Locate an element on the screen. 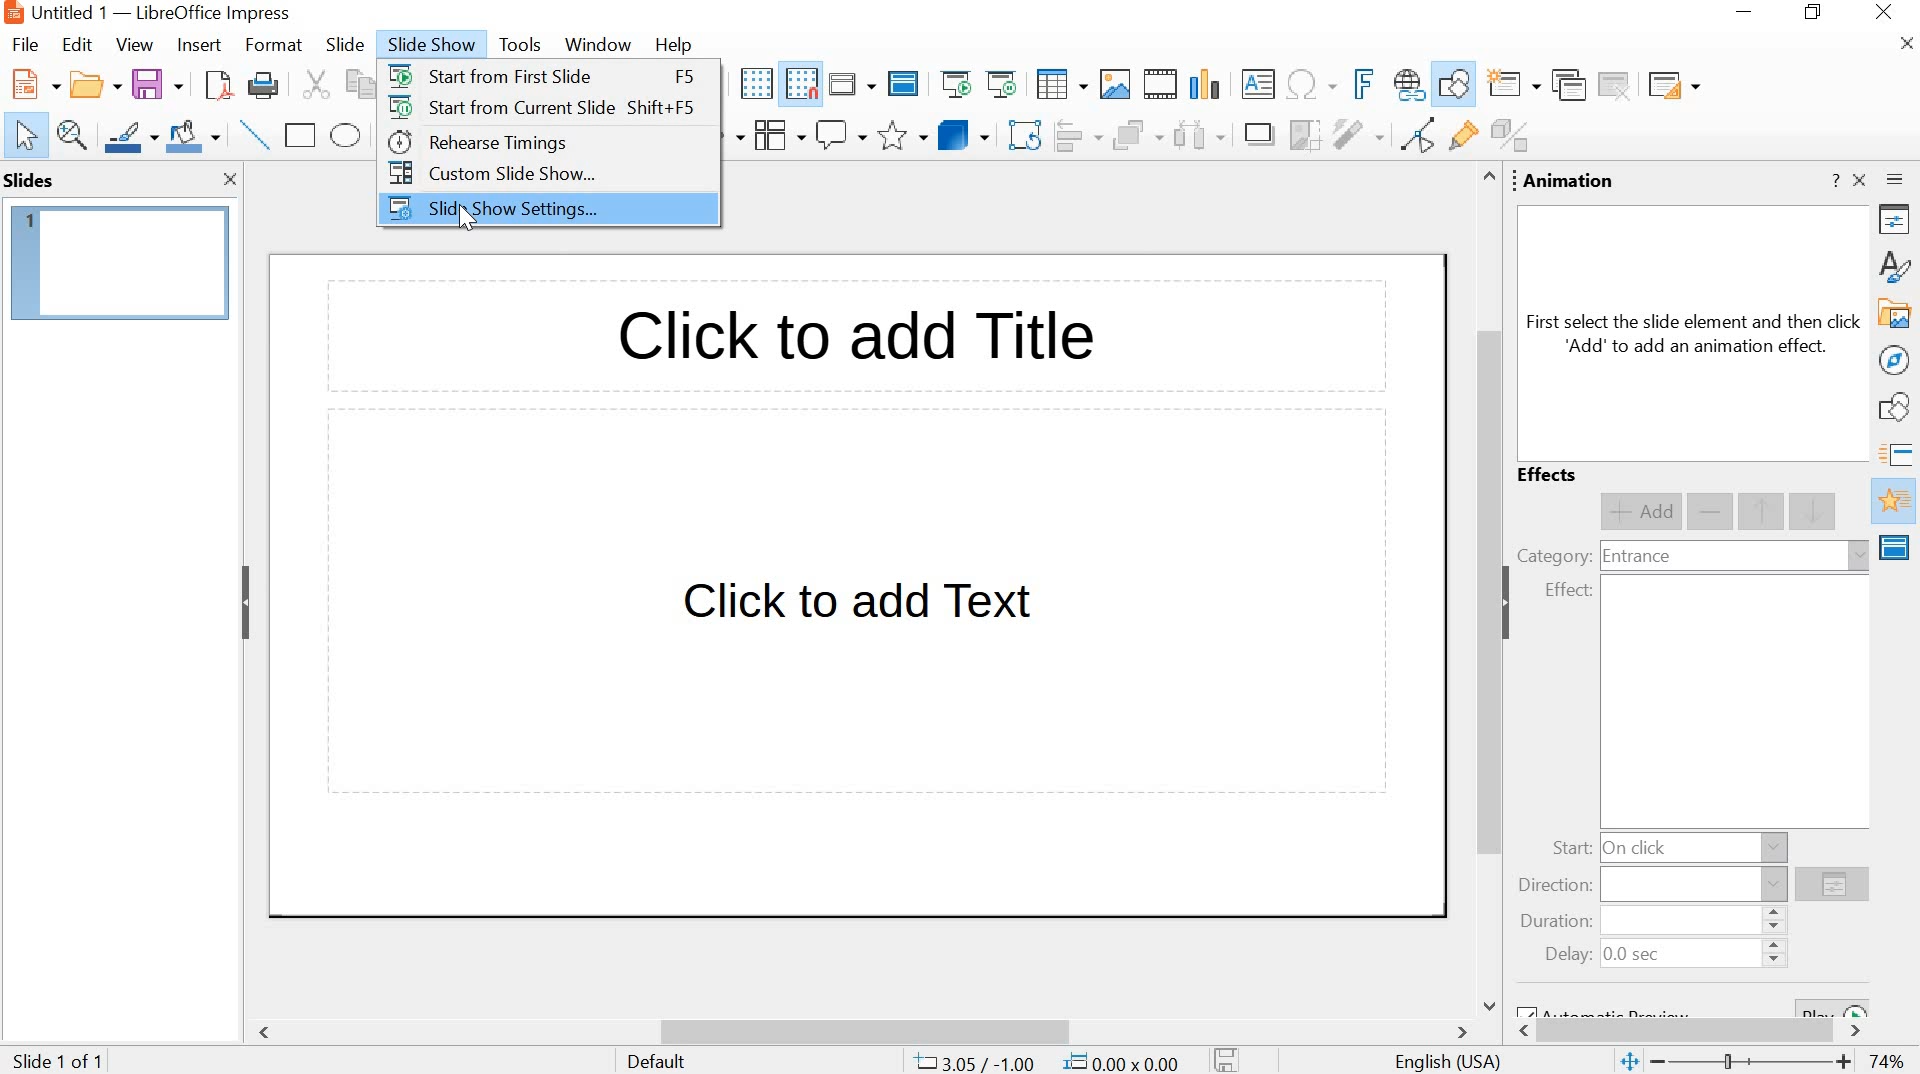 This screenshot has width=1920, height=1074. master slides is located at coordinates (1897, 547).